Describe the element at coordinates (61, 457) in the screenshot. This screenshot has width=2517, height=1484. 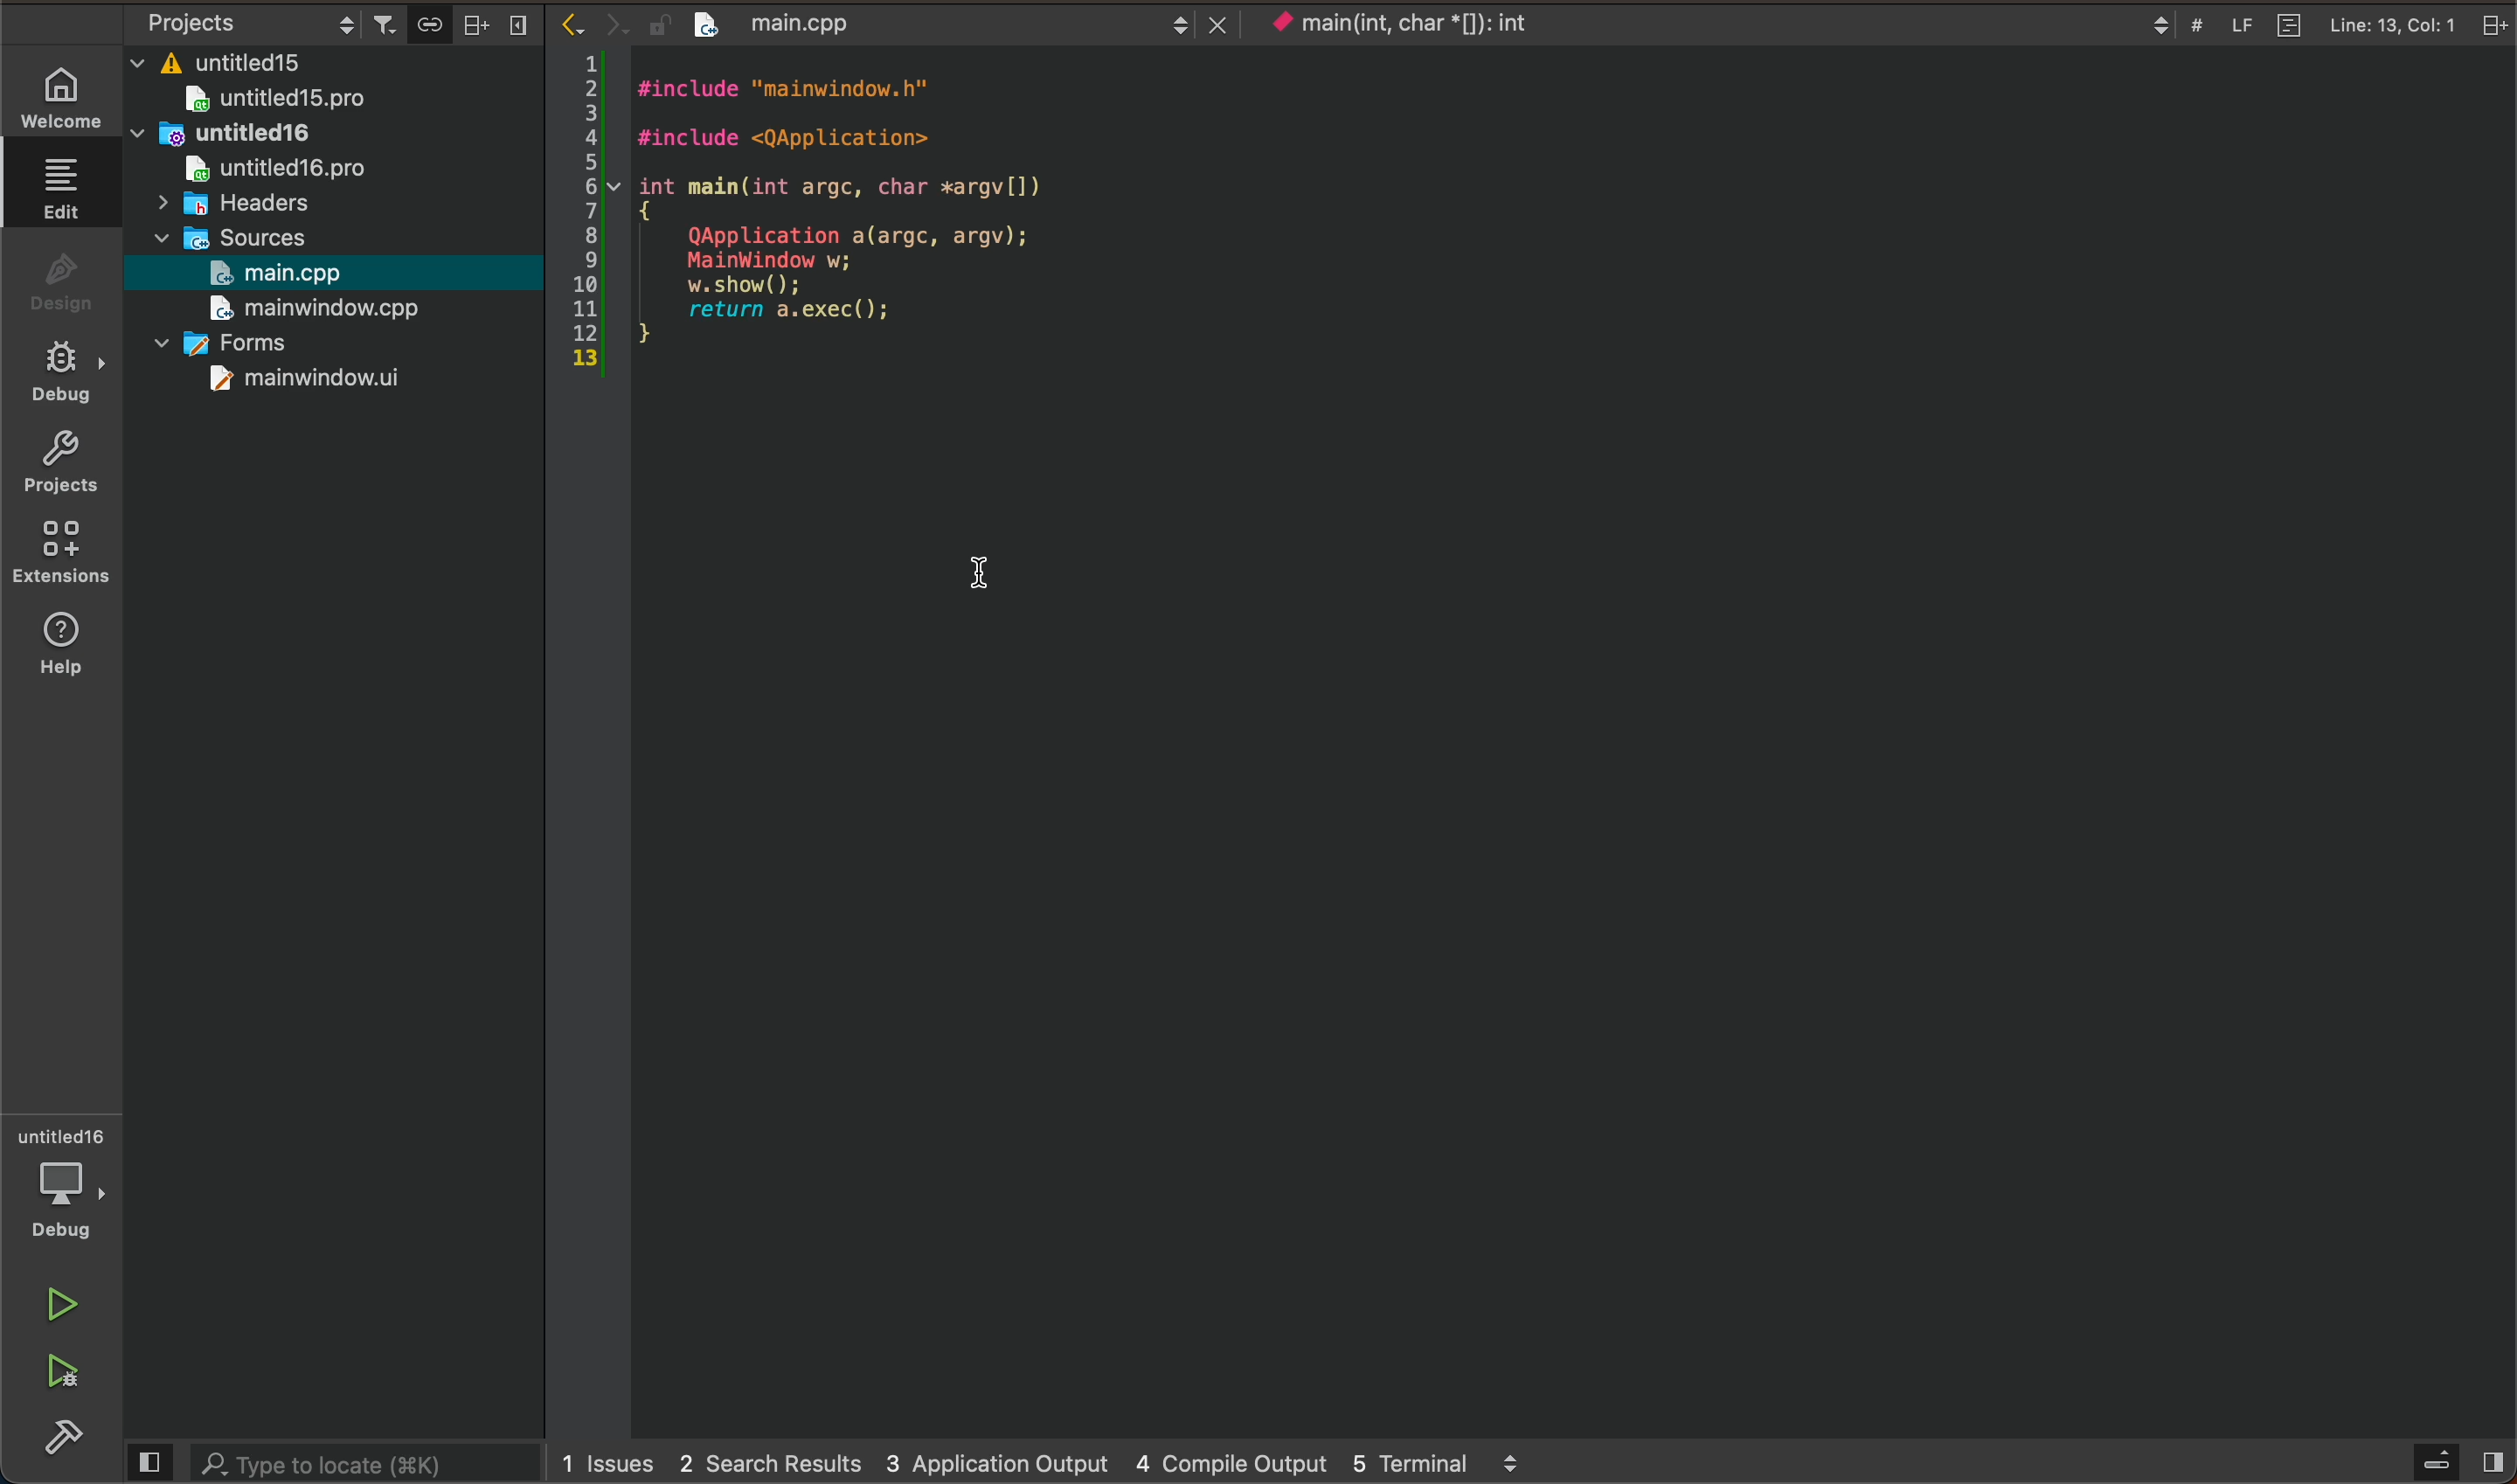
I see `projects` at that location.